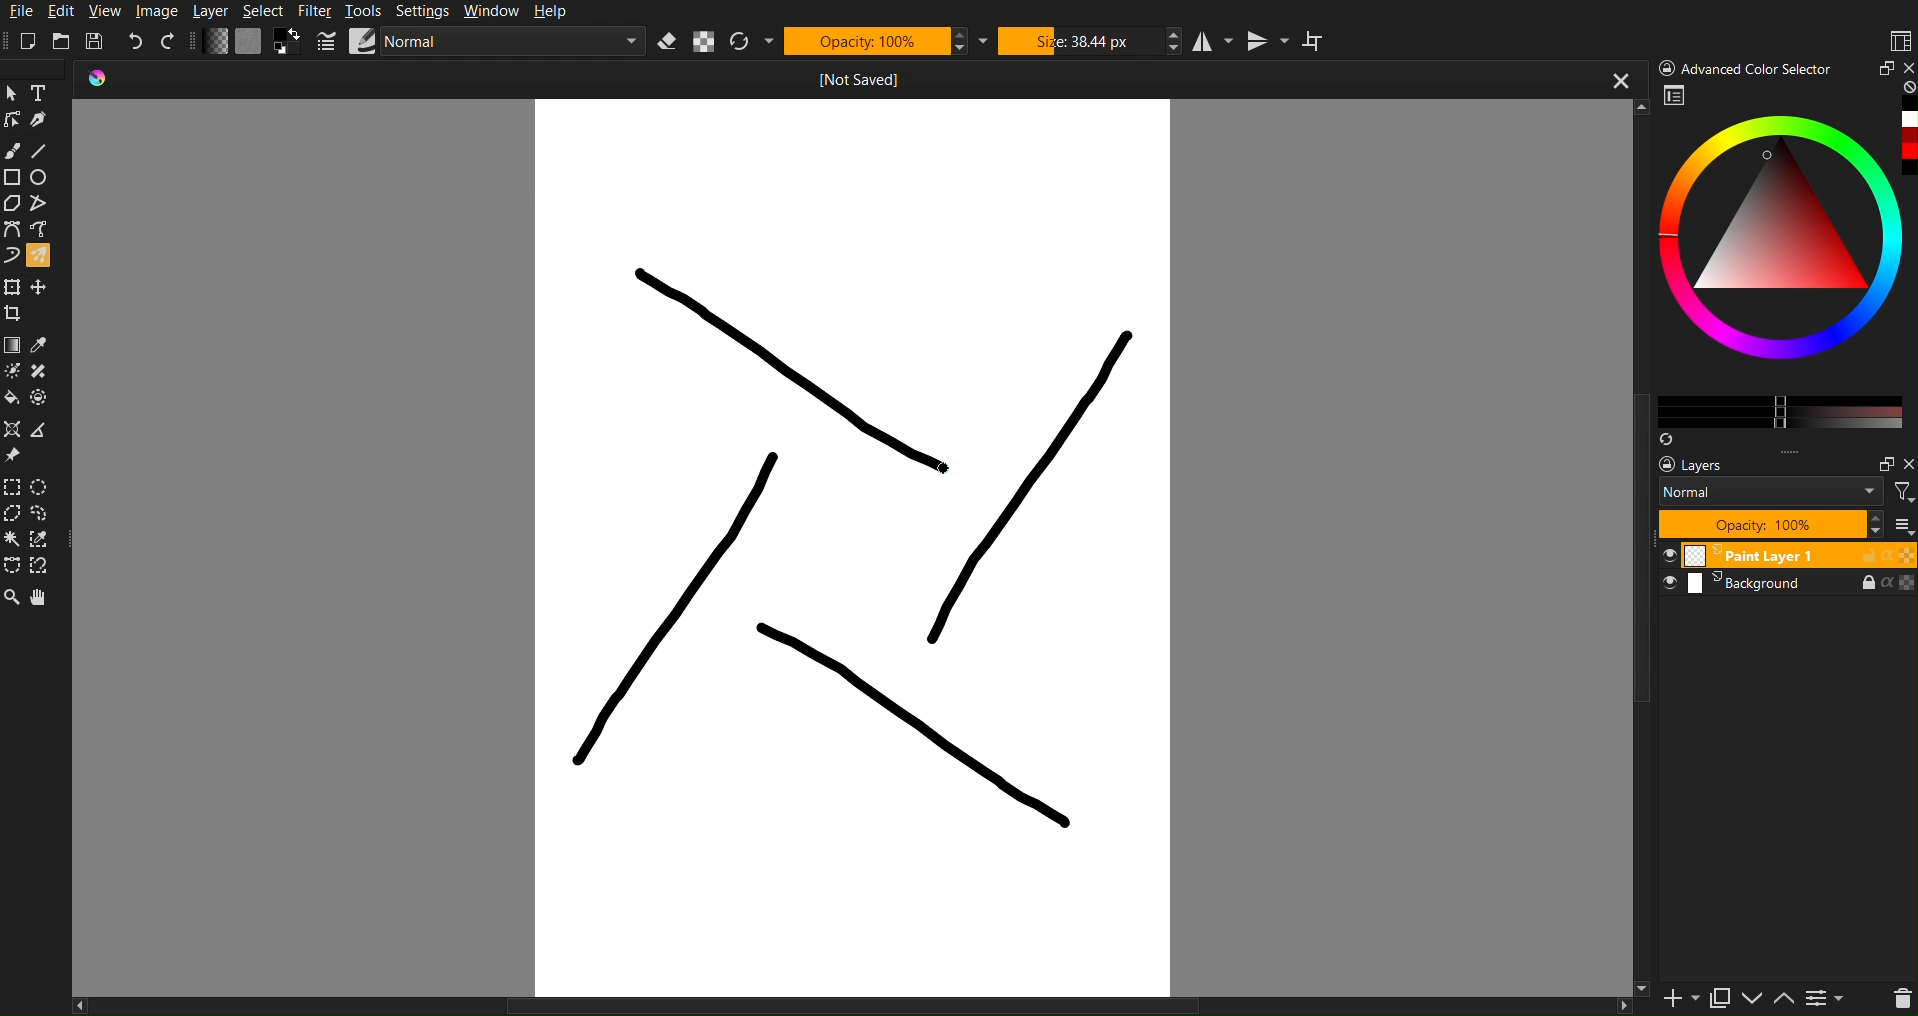  Describe the element at coordinates (1785, 264) in the screenshot. I see `Advanced Color Selector` at that location.